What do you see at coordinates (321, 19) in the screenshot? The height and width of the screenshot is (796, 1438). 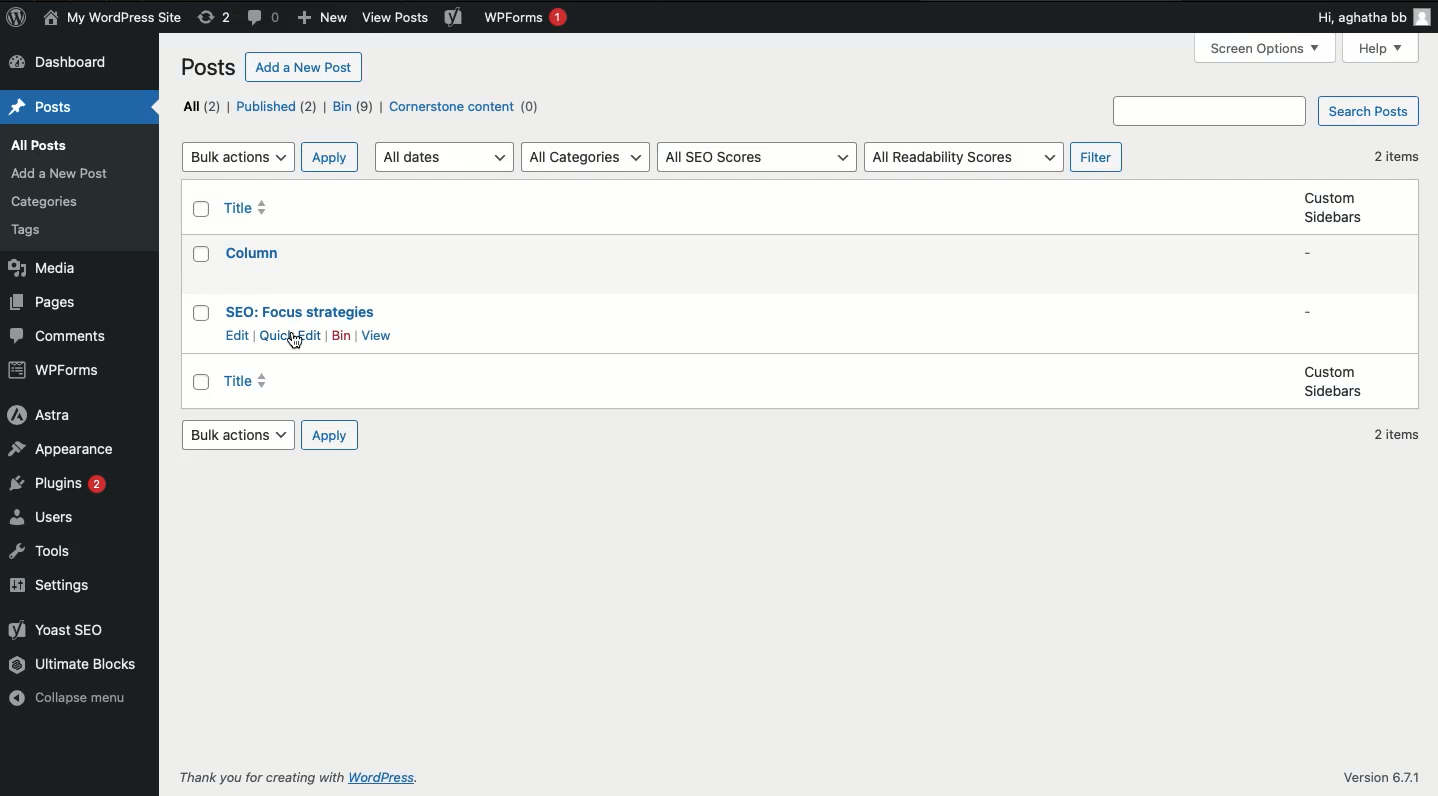 I see `New` at bounding box center [321, 19].